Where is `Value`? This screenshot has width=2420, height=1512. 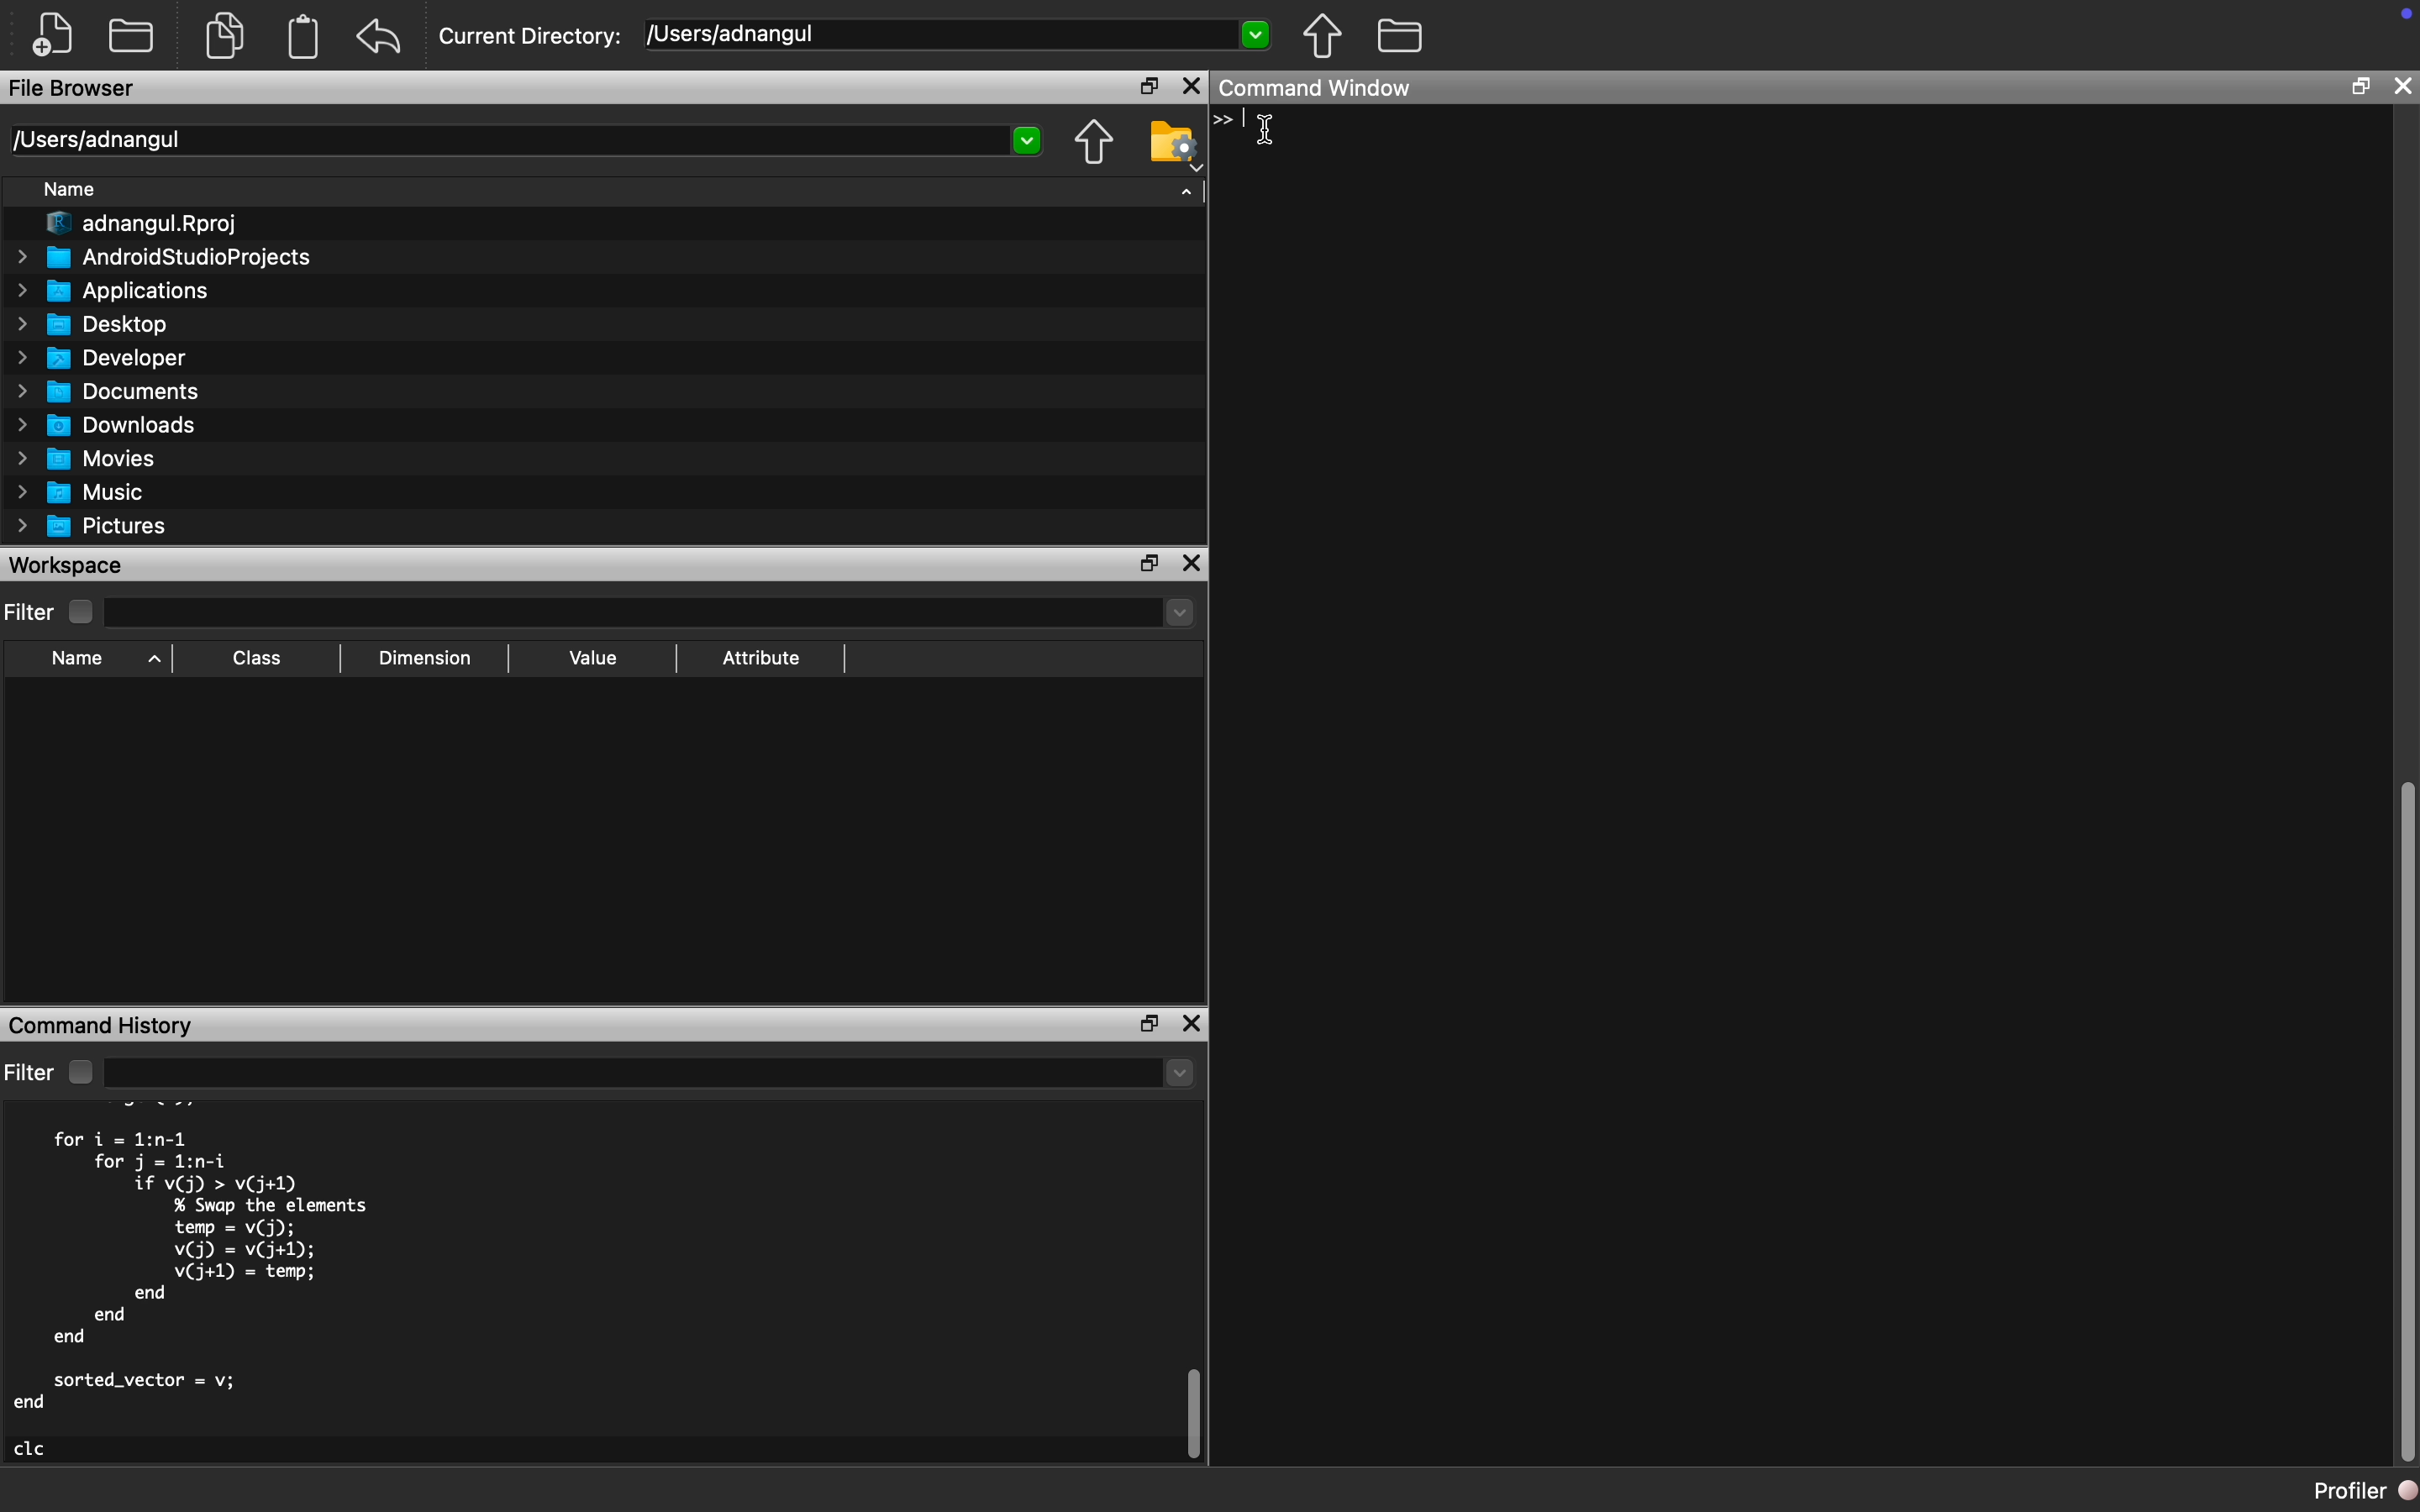 Value is located at coordinates (591, 659).